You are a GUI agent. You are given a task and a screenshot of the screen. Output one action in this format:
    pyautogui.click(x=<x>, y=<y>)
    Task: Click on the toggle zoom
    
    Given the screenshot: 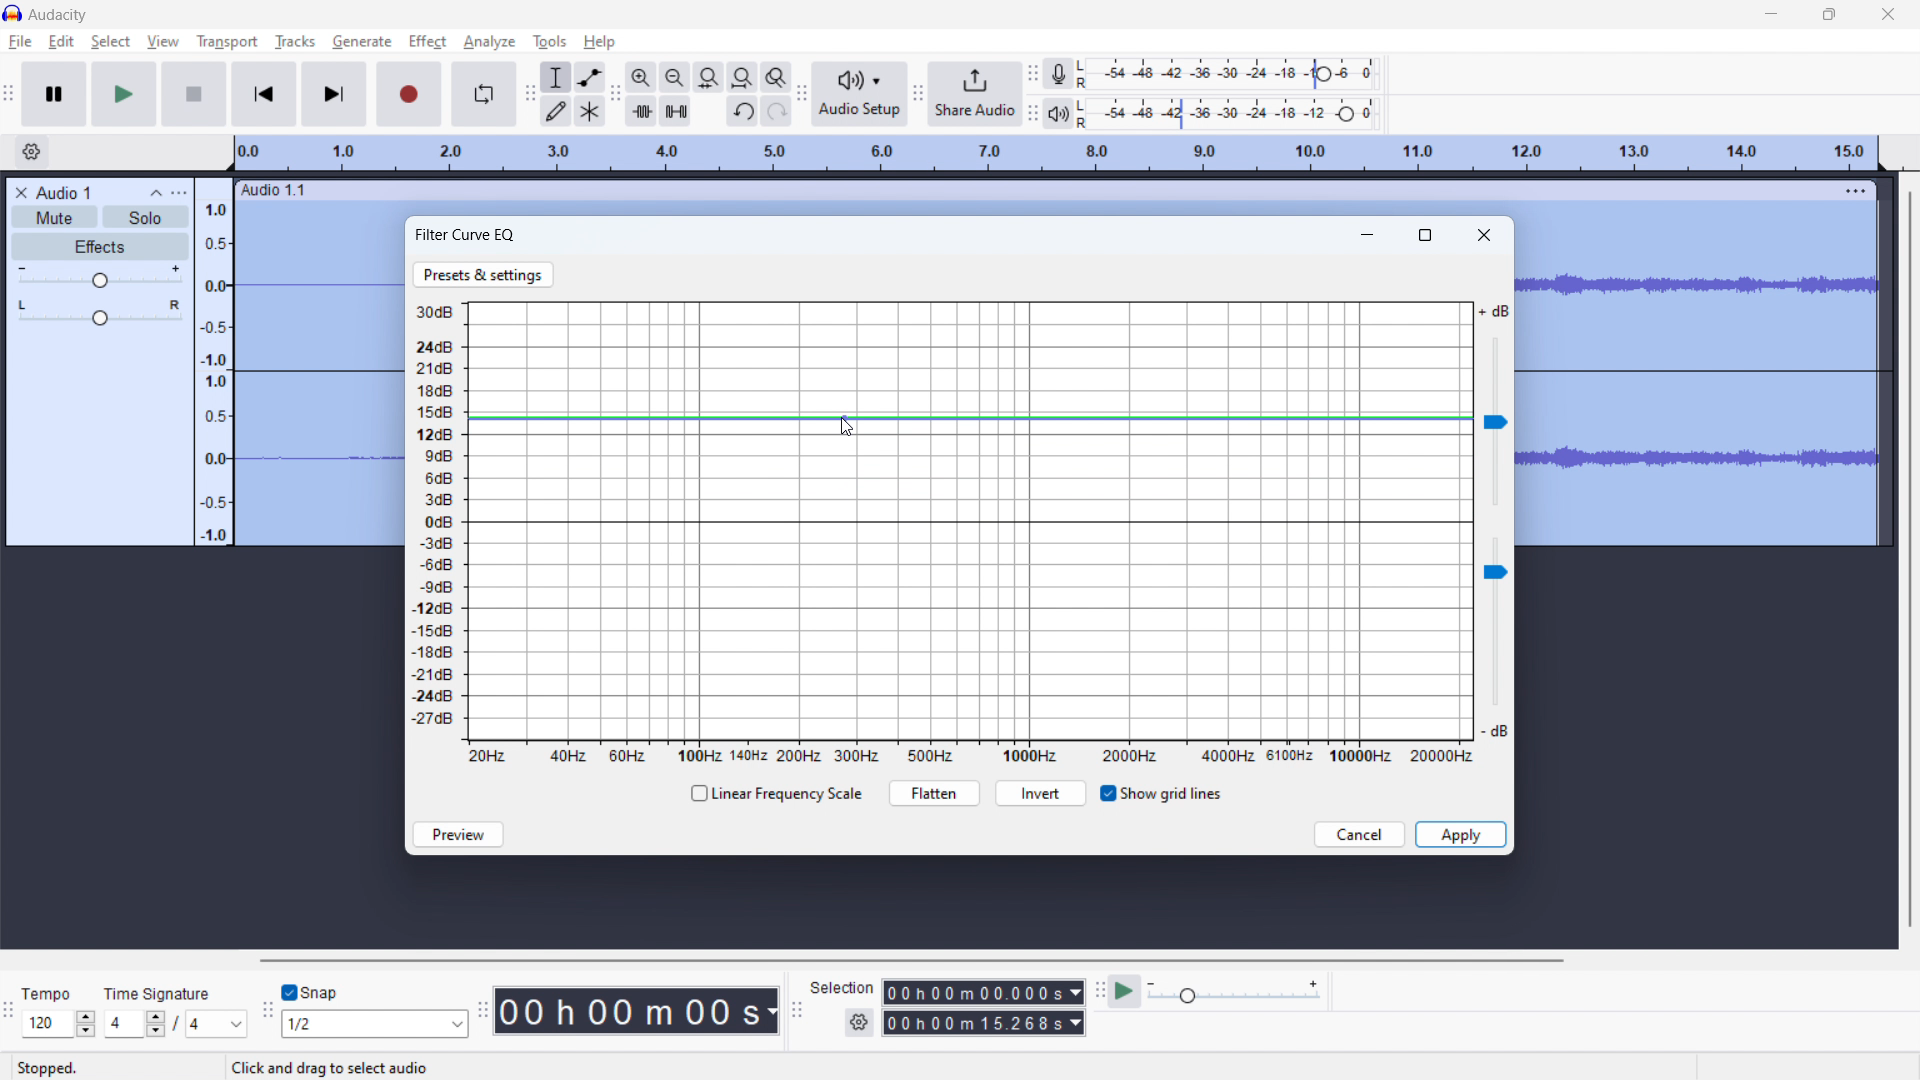 What is the action you would take?
    pyautogui.click(x=777, y=78)
    